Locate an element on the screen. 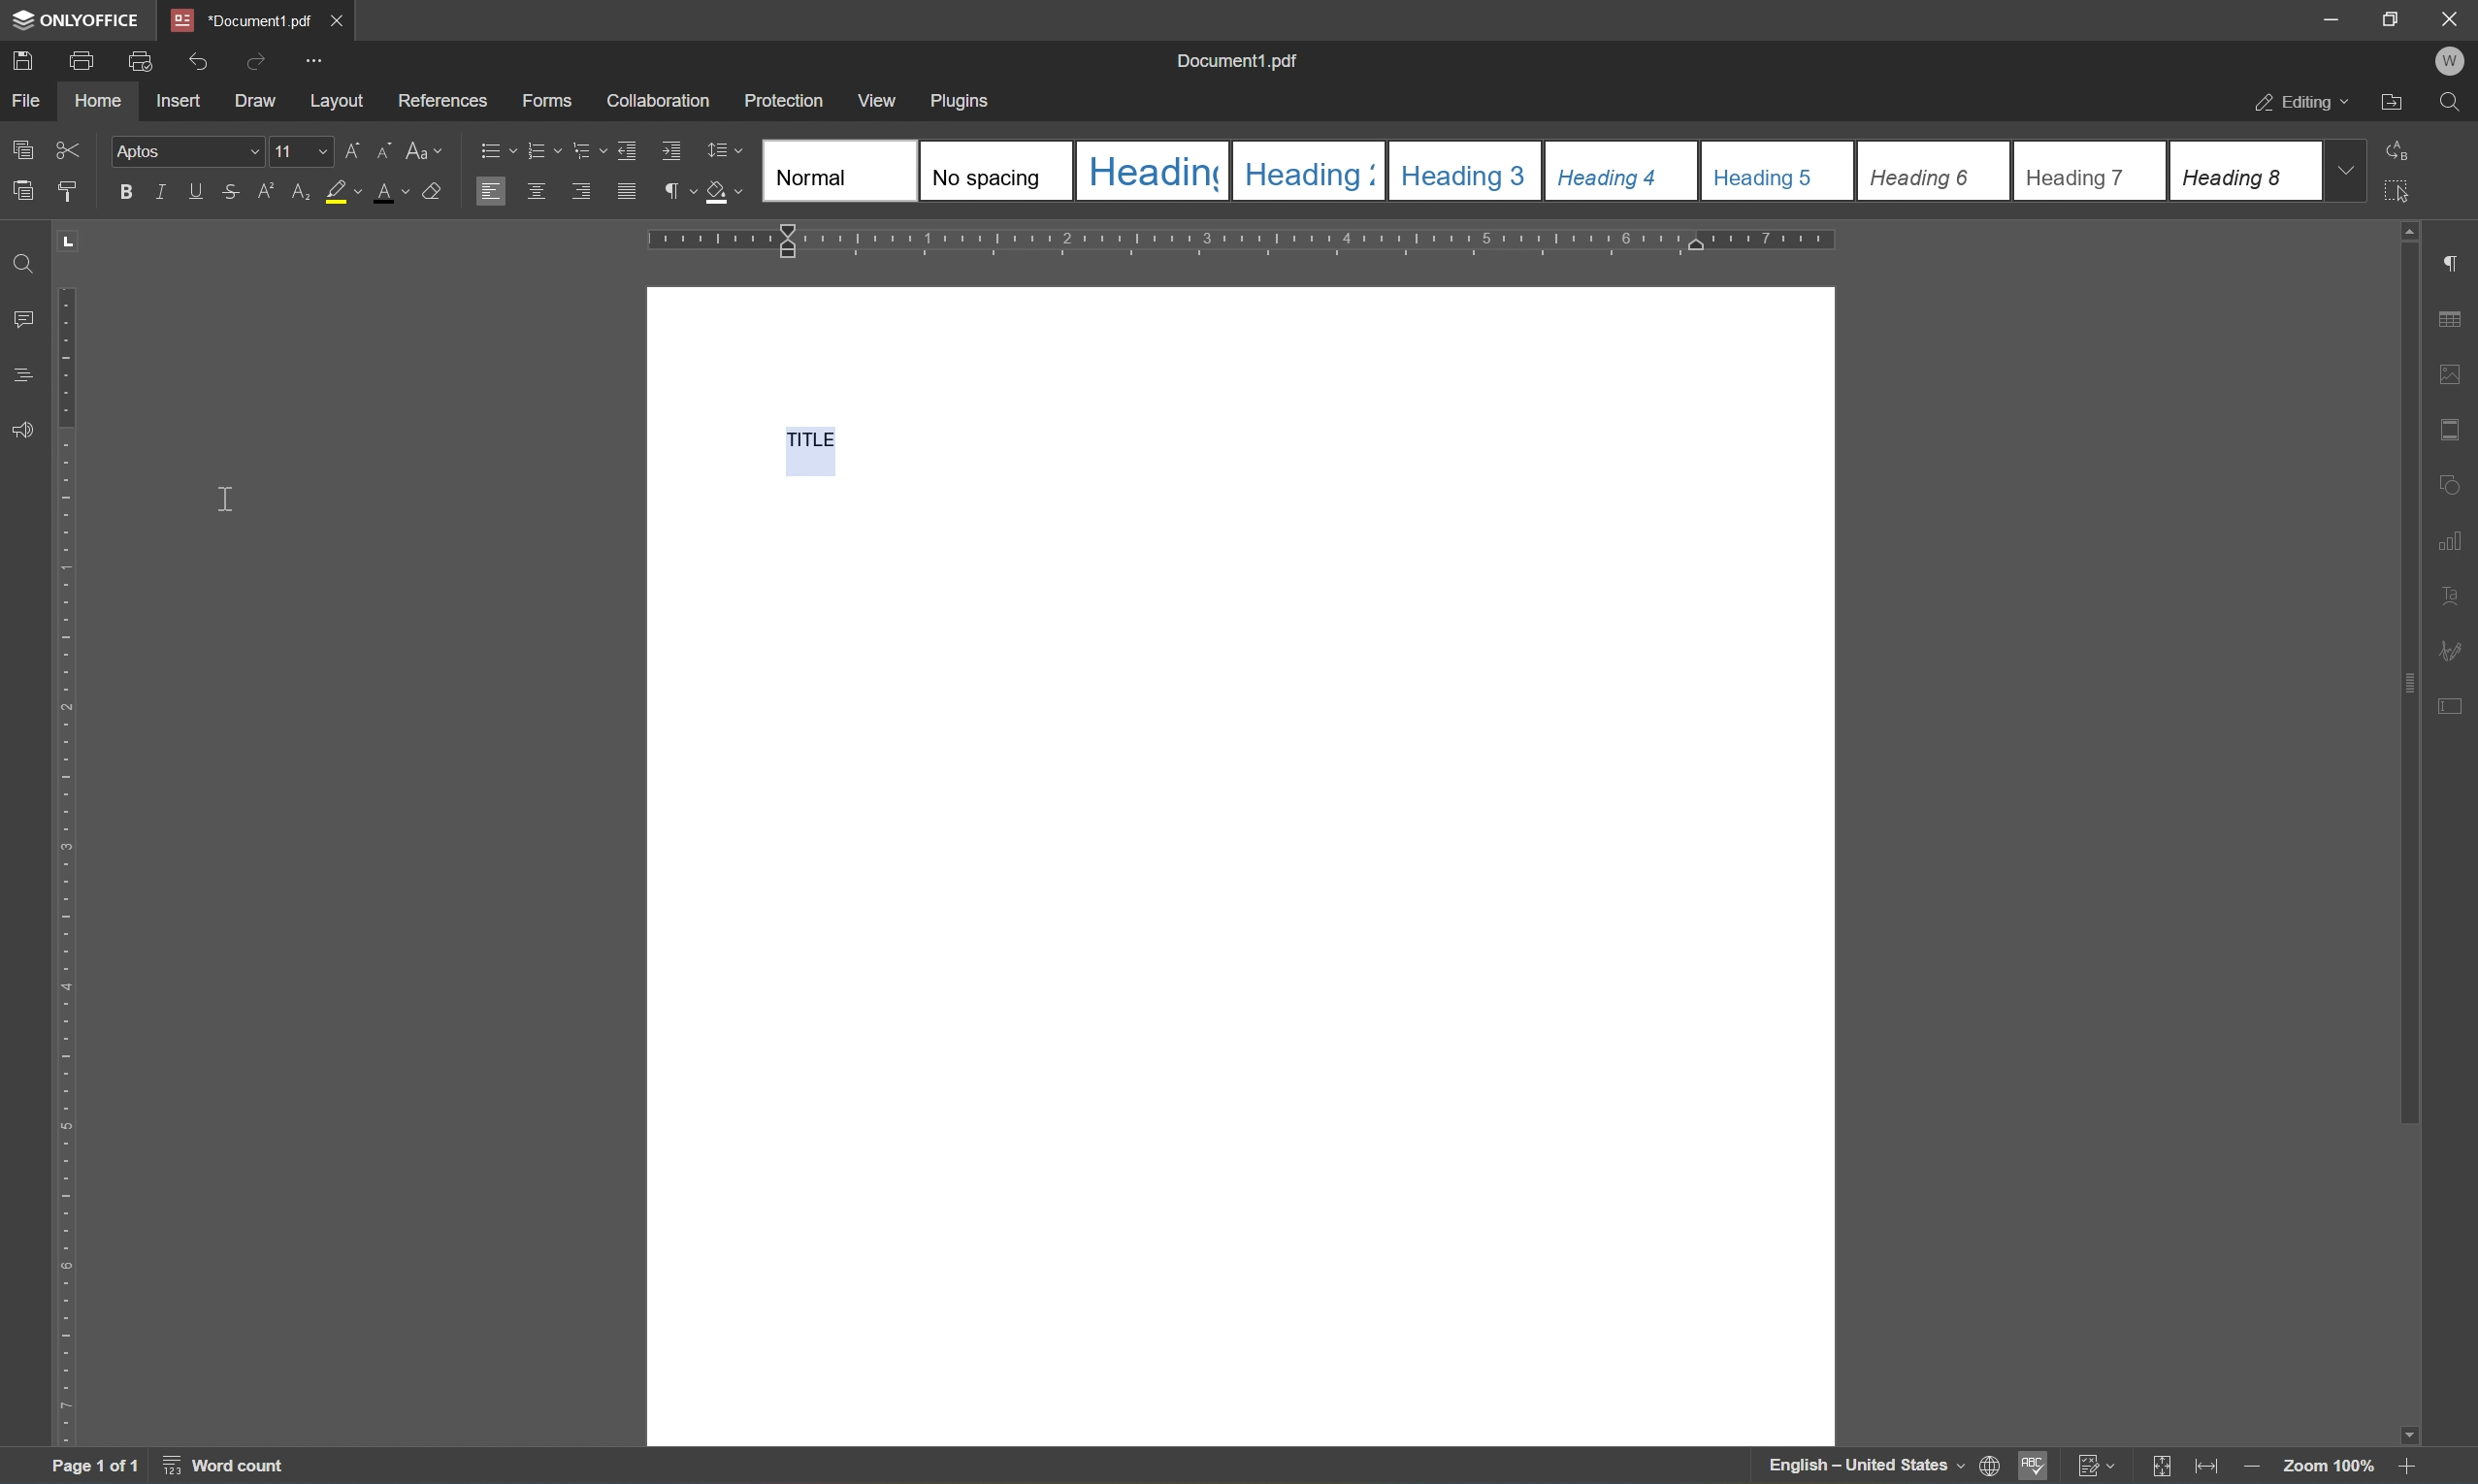 Image resolution: width=2478 pixels, height=1484 pixels. page 1 of 1 is located at coordinates (96, 1463).